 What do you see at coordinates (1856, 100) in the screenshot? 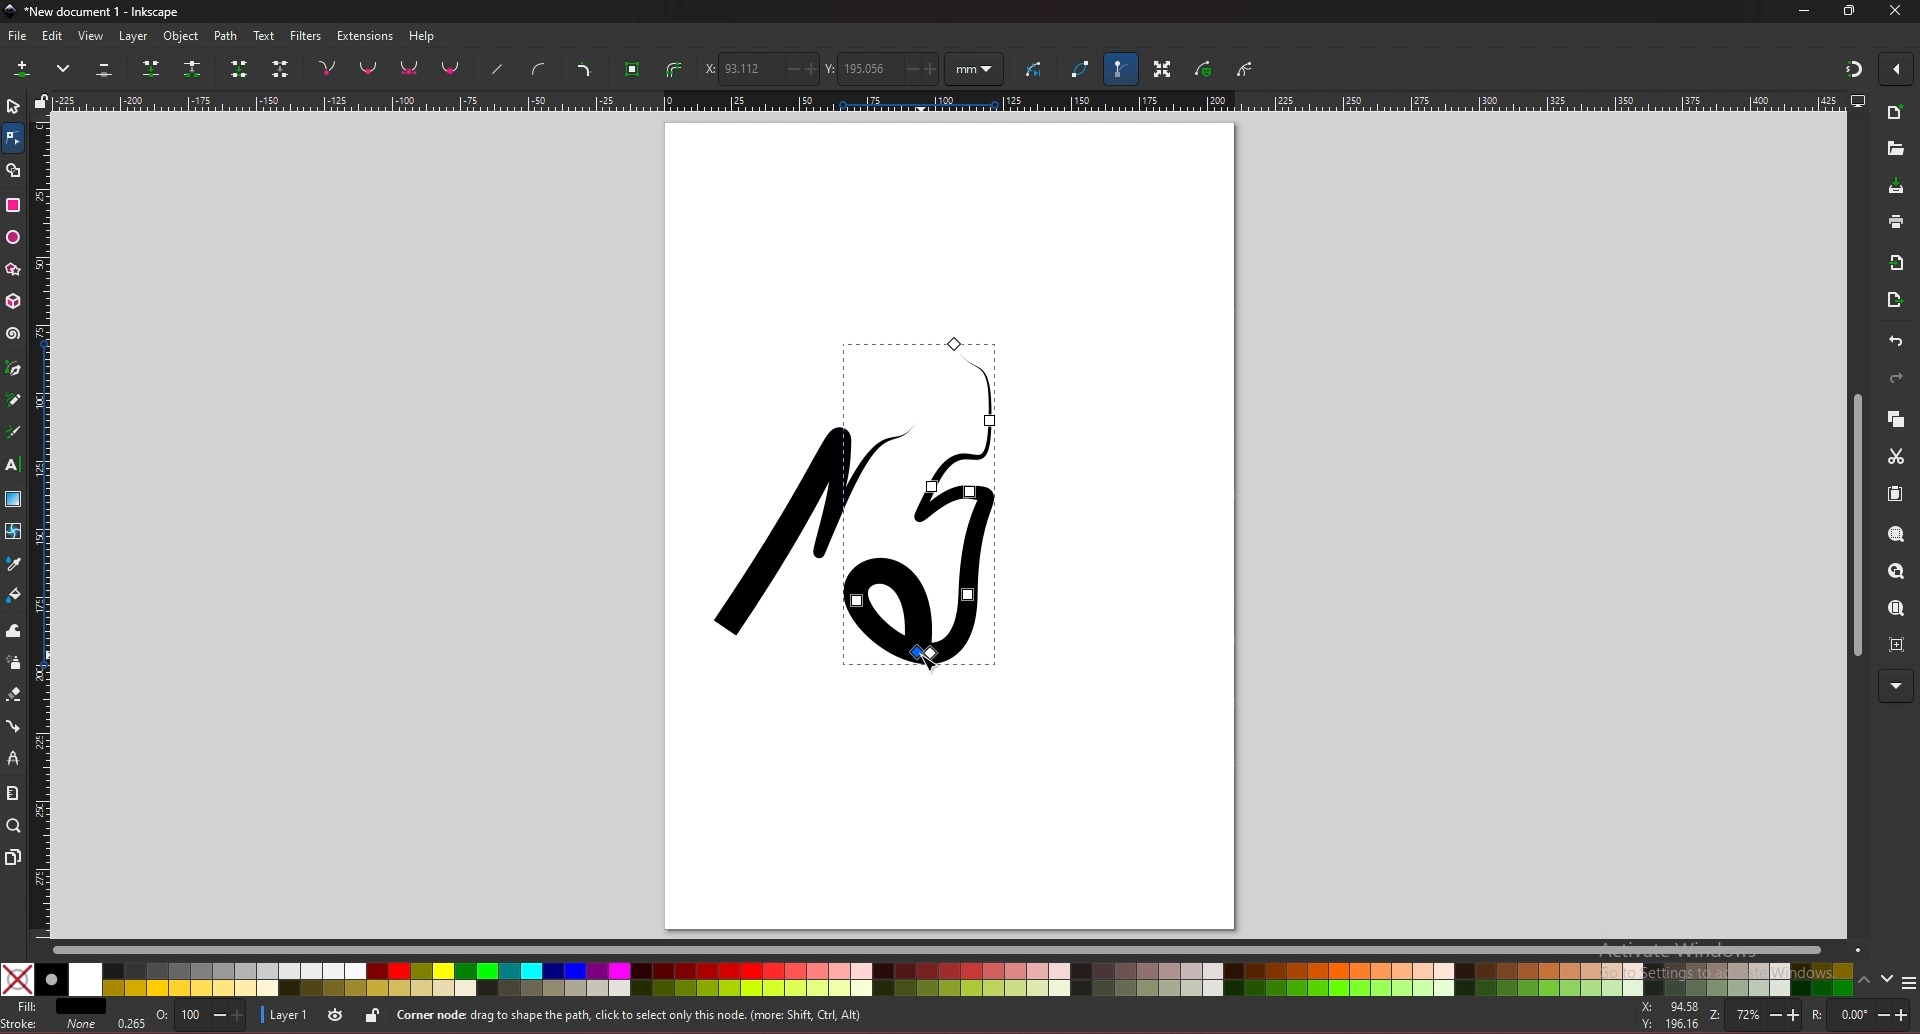
I see `display options` at bounding box center [1856, 100].